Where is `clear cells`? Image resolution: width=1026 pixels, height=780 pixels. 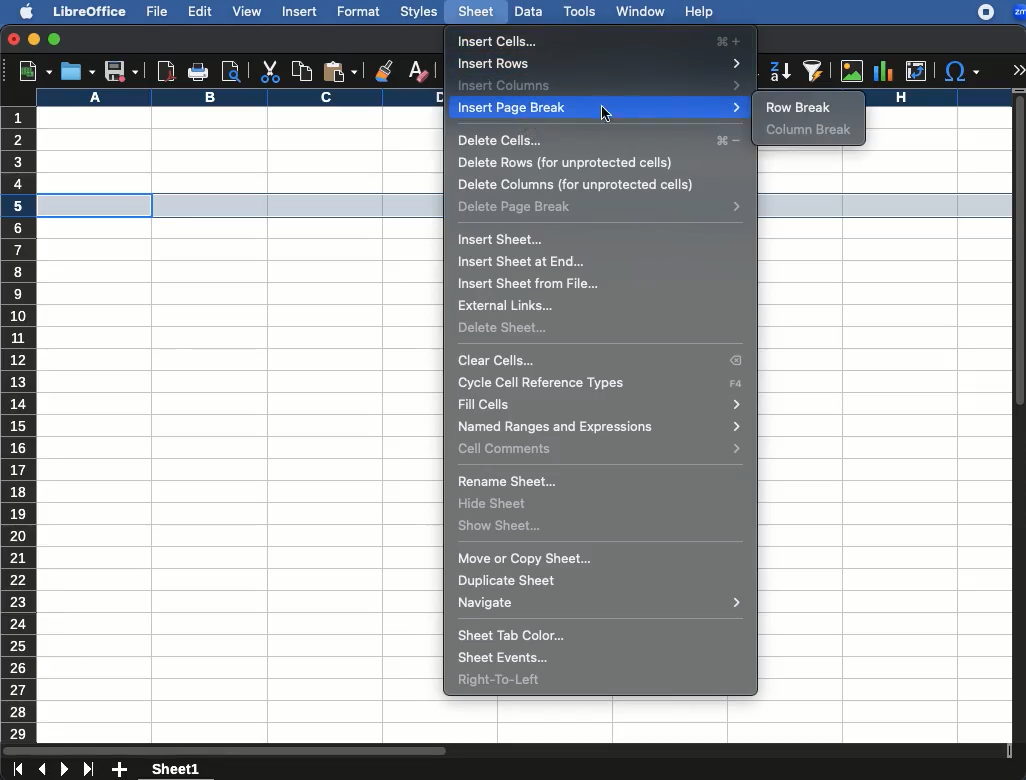
clear cells is located at coordinates (601, 360).